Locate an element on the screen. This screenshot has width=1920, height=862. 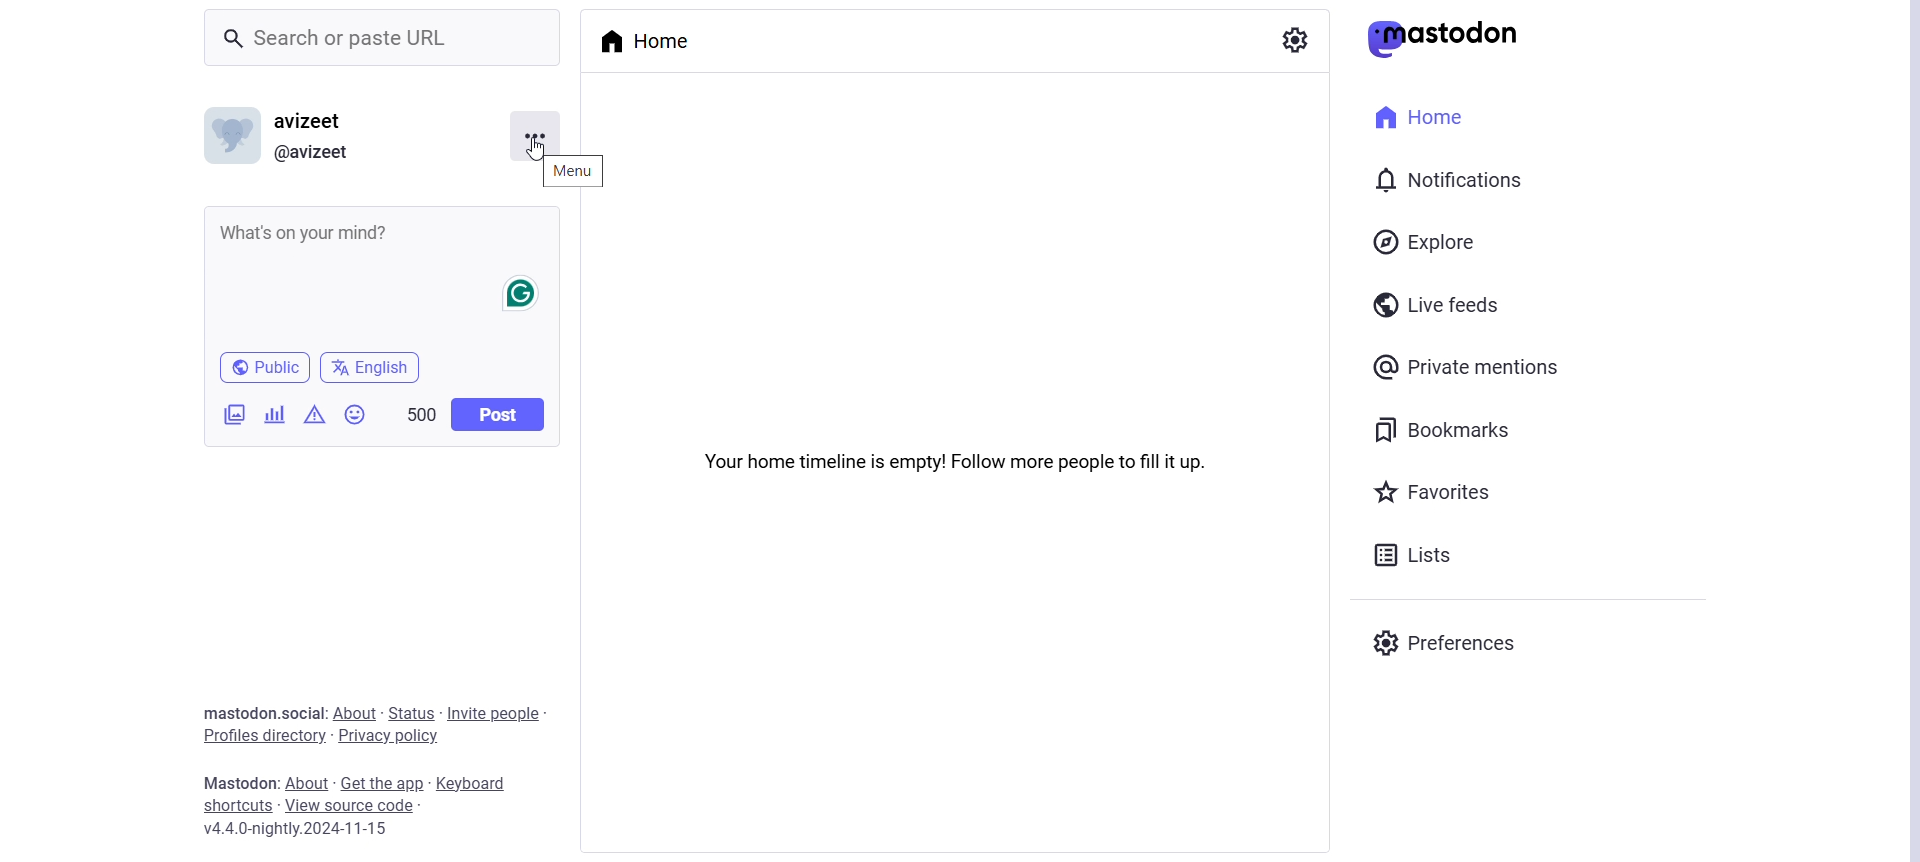
Public is located at coordinates (265, 367).